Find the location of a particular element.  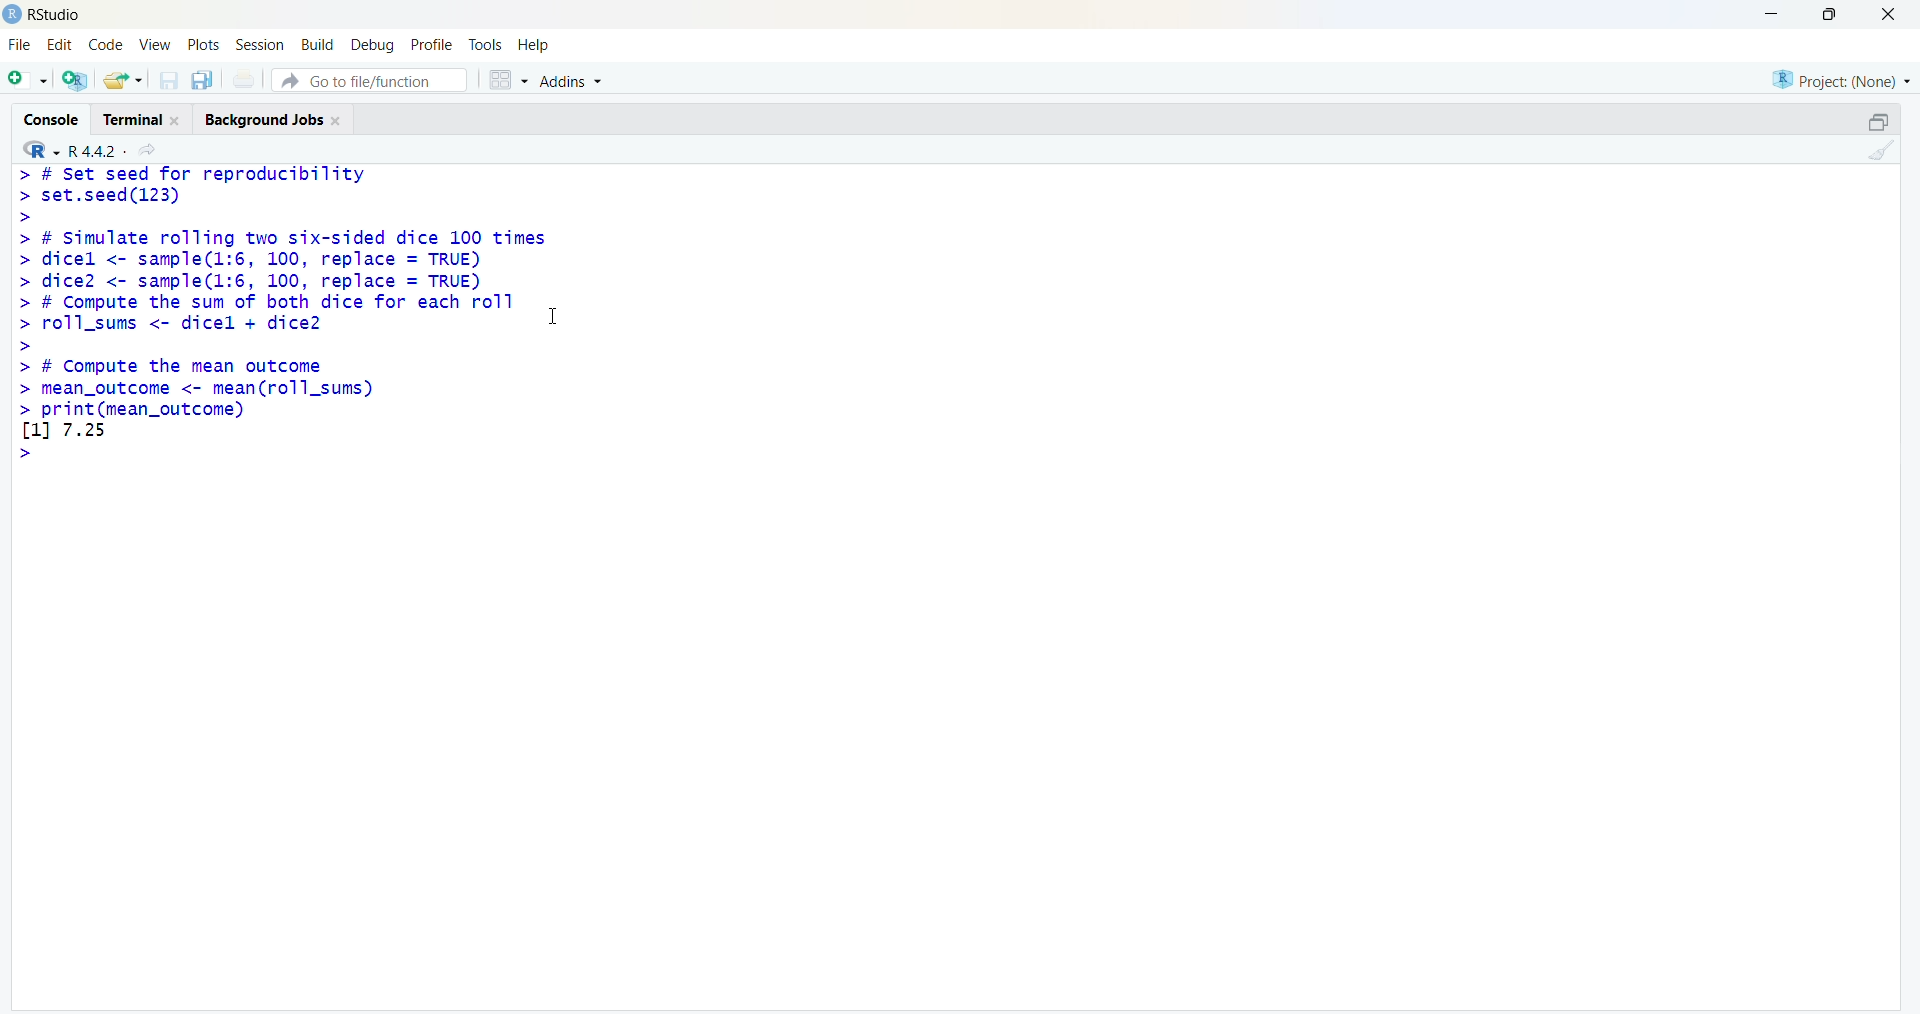

logo is located at coordinates (12, 14).